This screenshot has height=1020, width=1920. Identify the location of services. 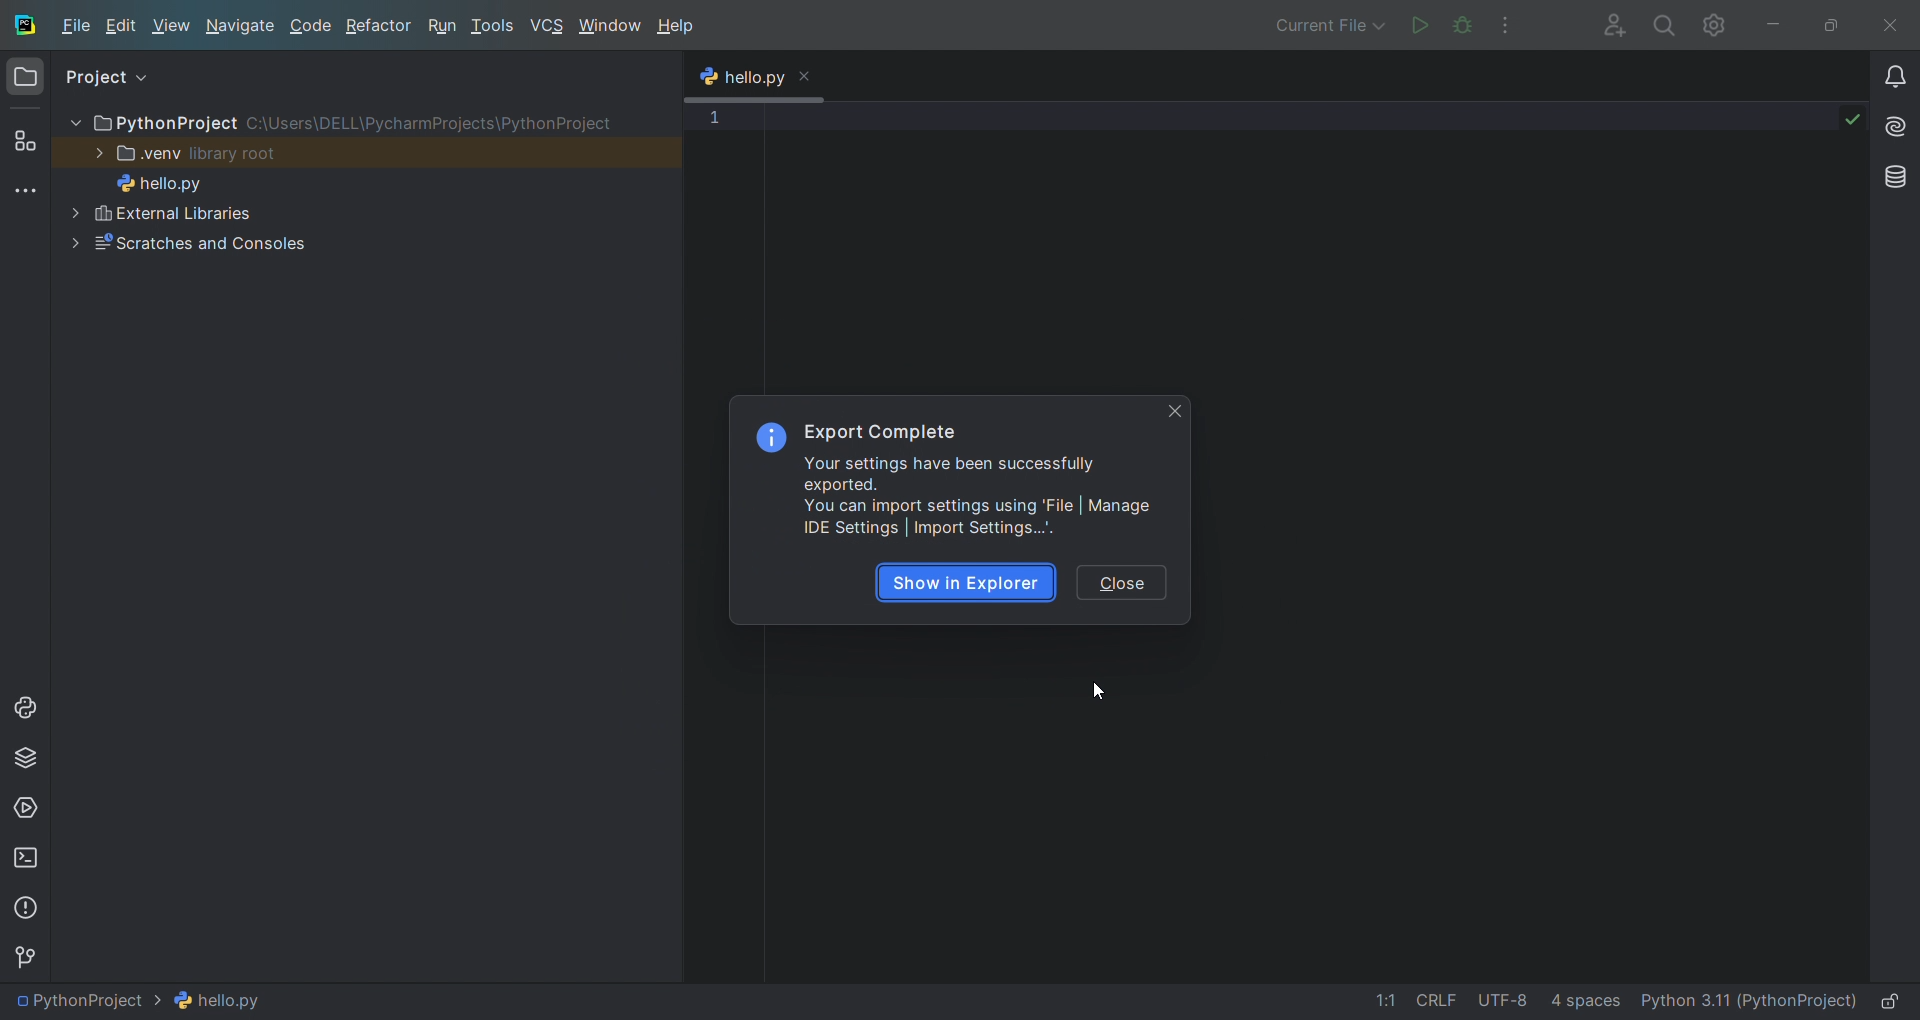
(25, 811).